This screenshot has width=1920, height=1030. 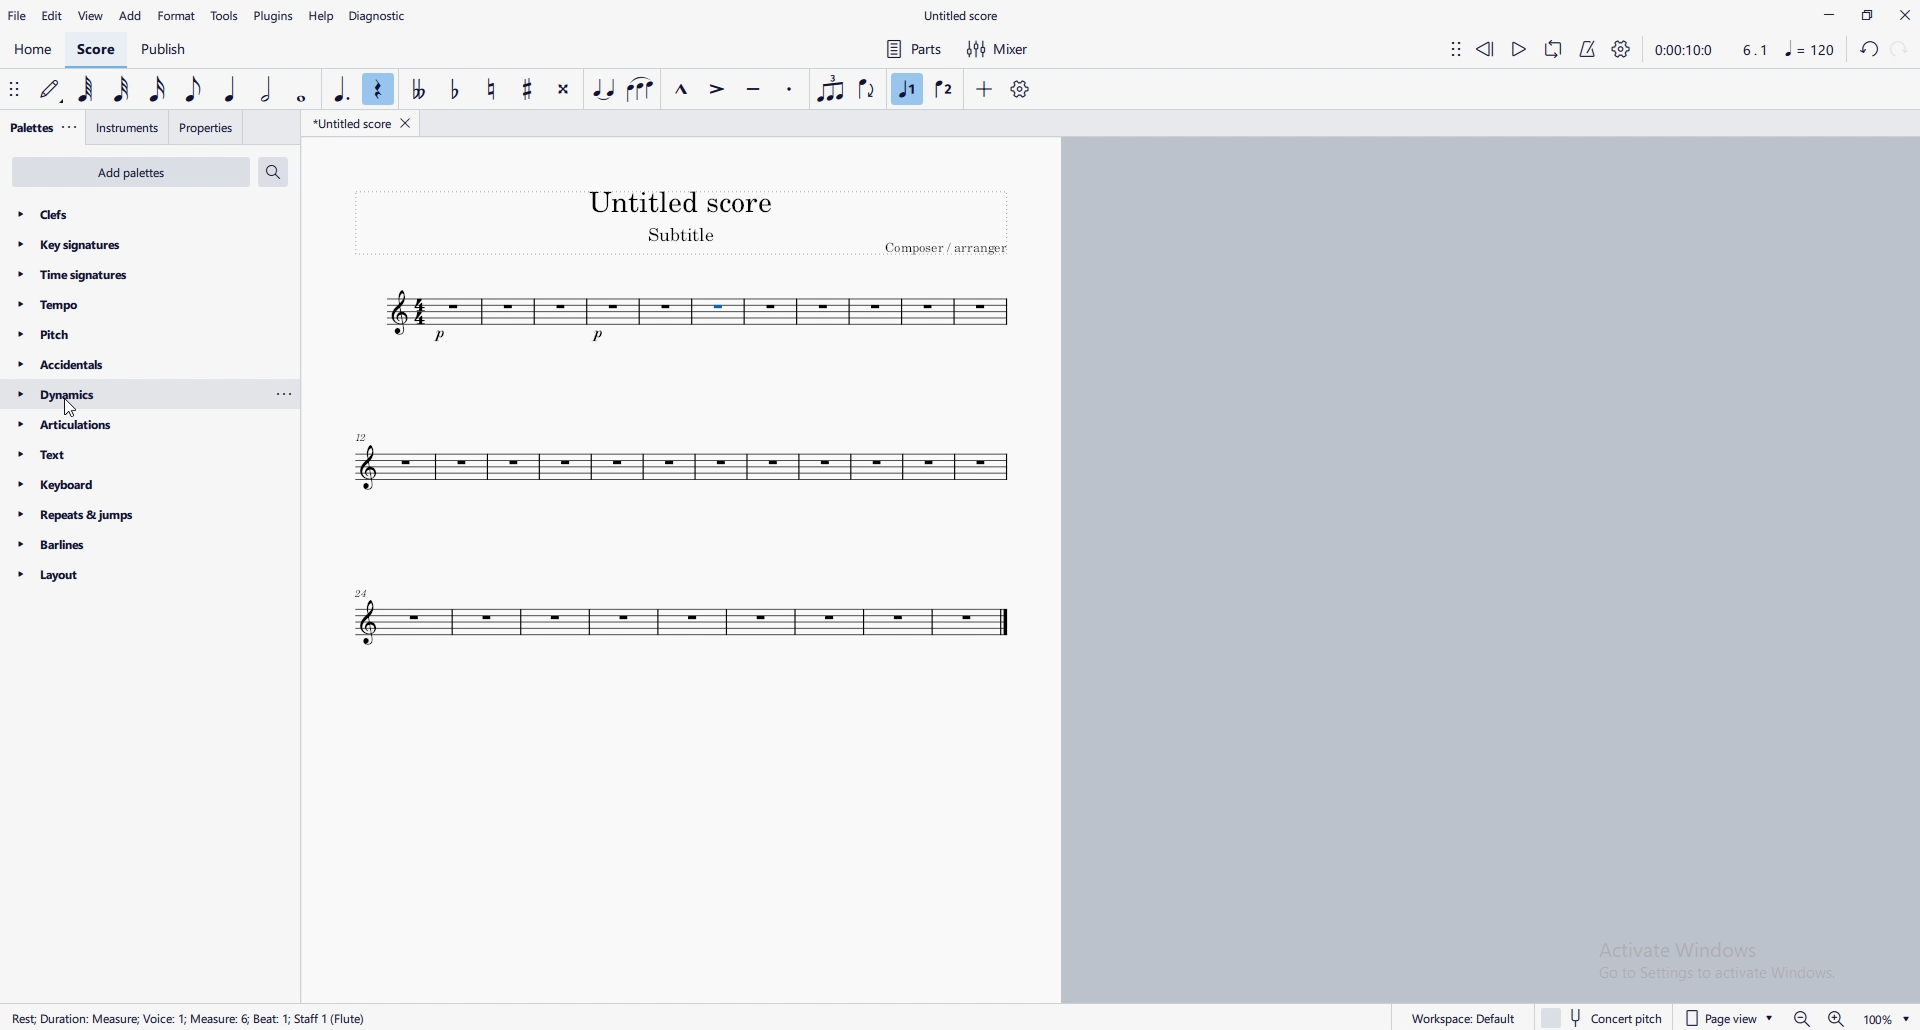 I want to click on dynamics, so click(x=150, y=394).